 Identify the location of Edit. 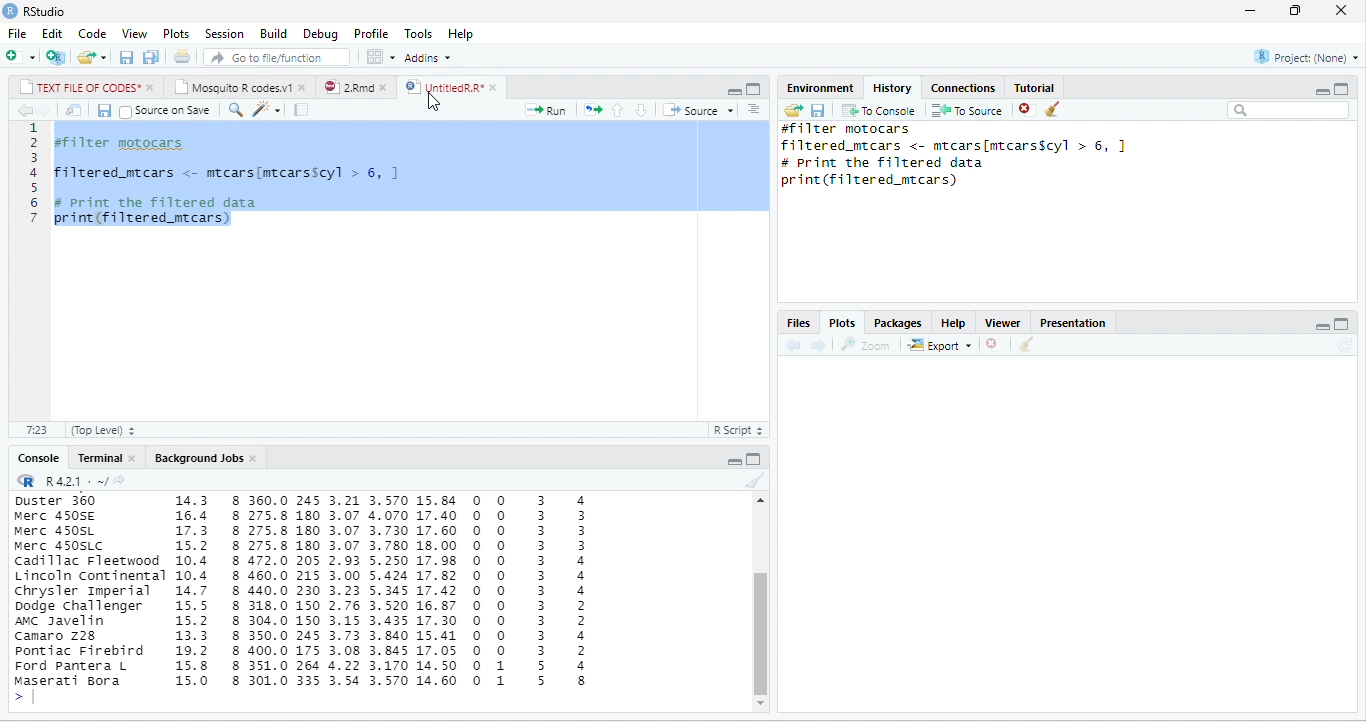
(52, 33).